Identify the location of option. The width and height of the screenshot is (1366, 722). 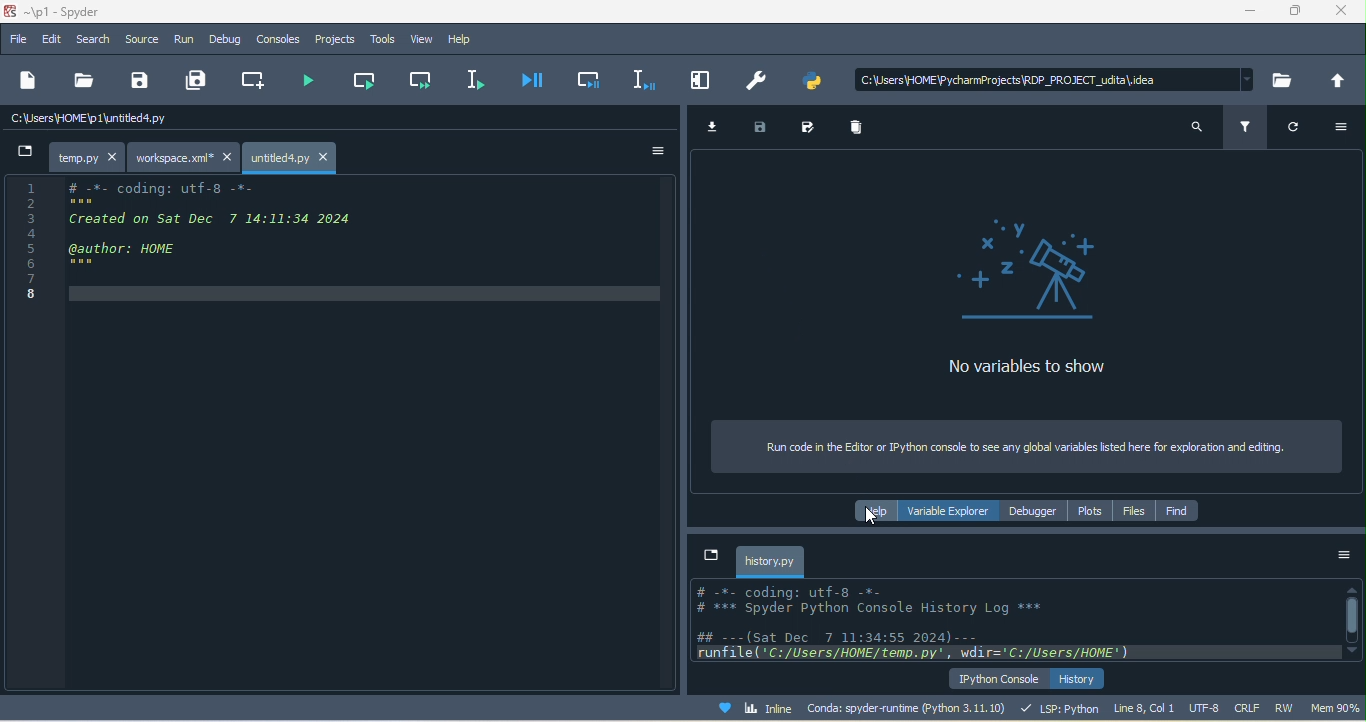
(660, 152).